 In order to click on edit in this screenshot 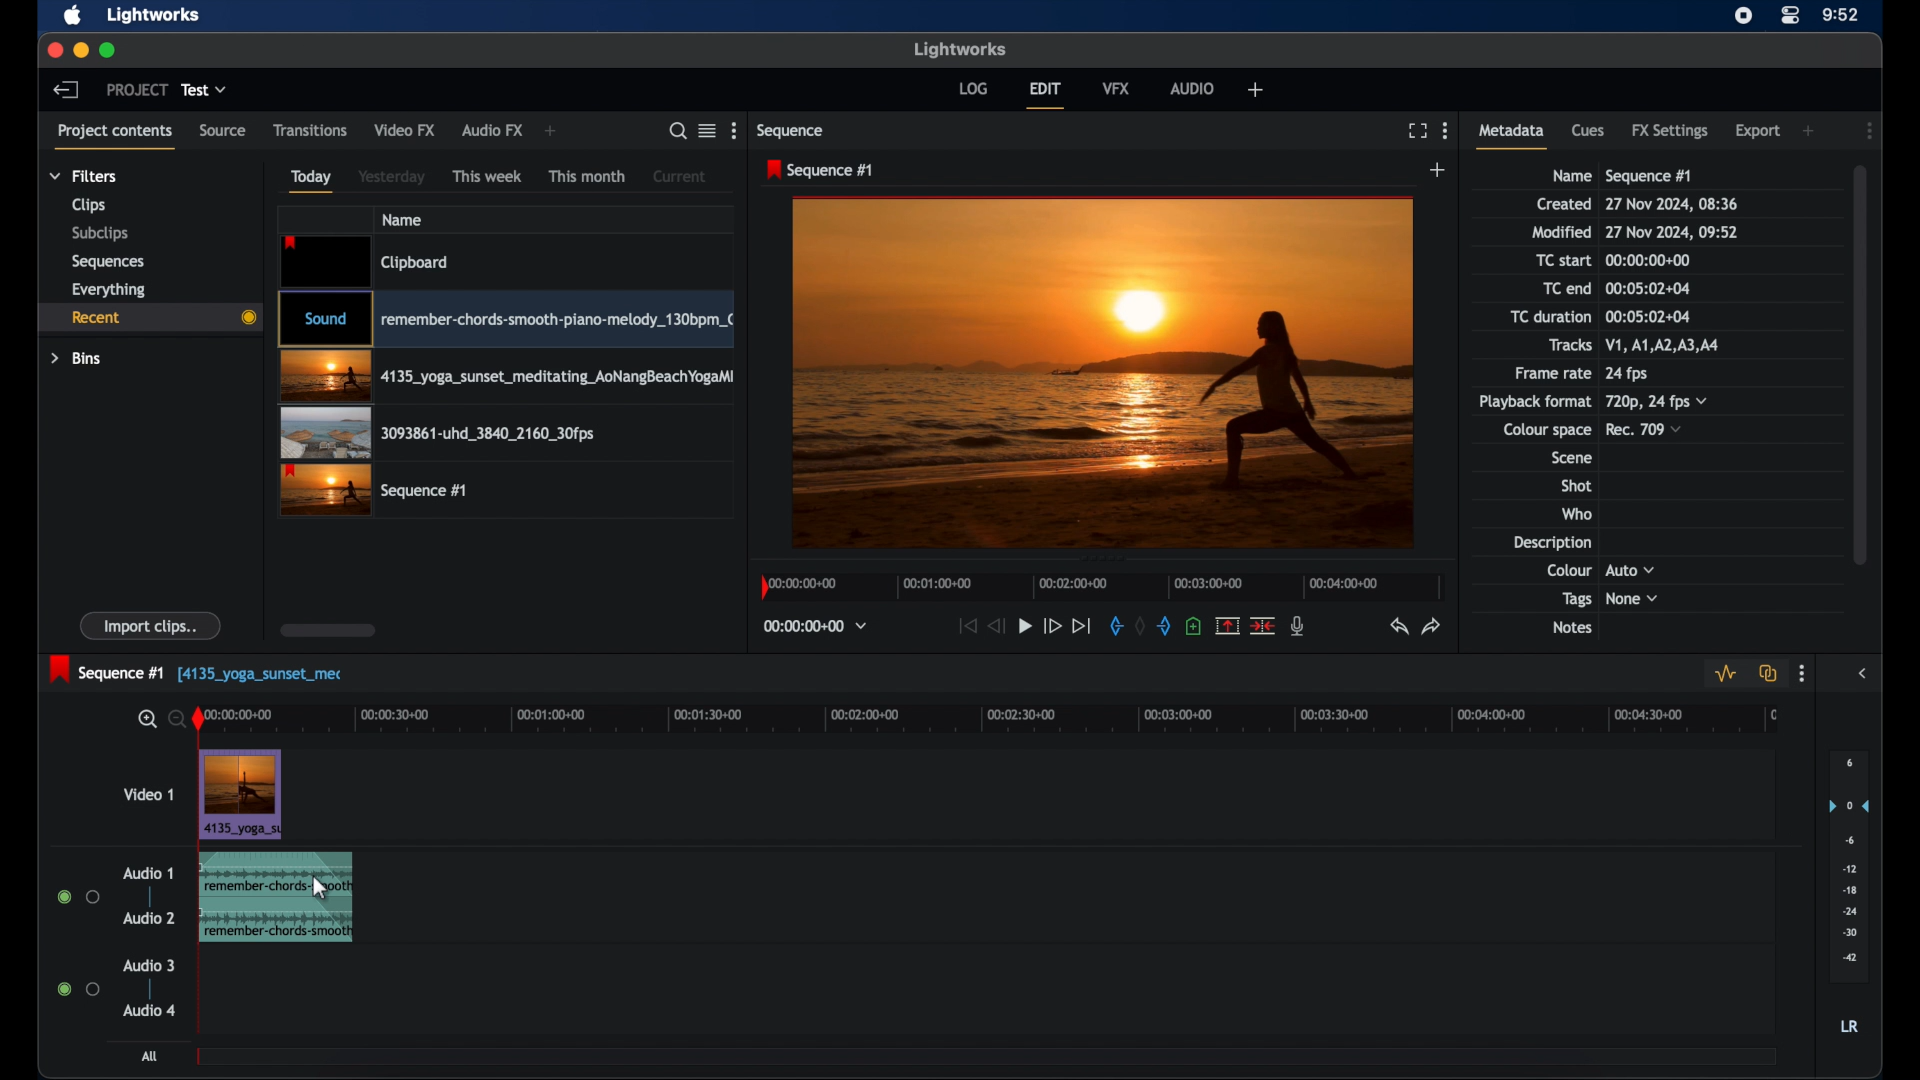, I will do `click(1048, 94)`.